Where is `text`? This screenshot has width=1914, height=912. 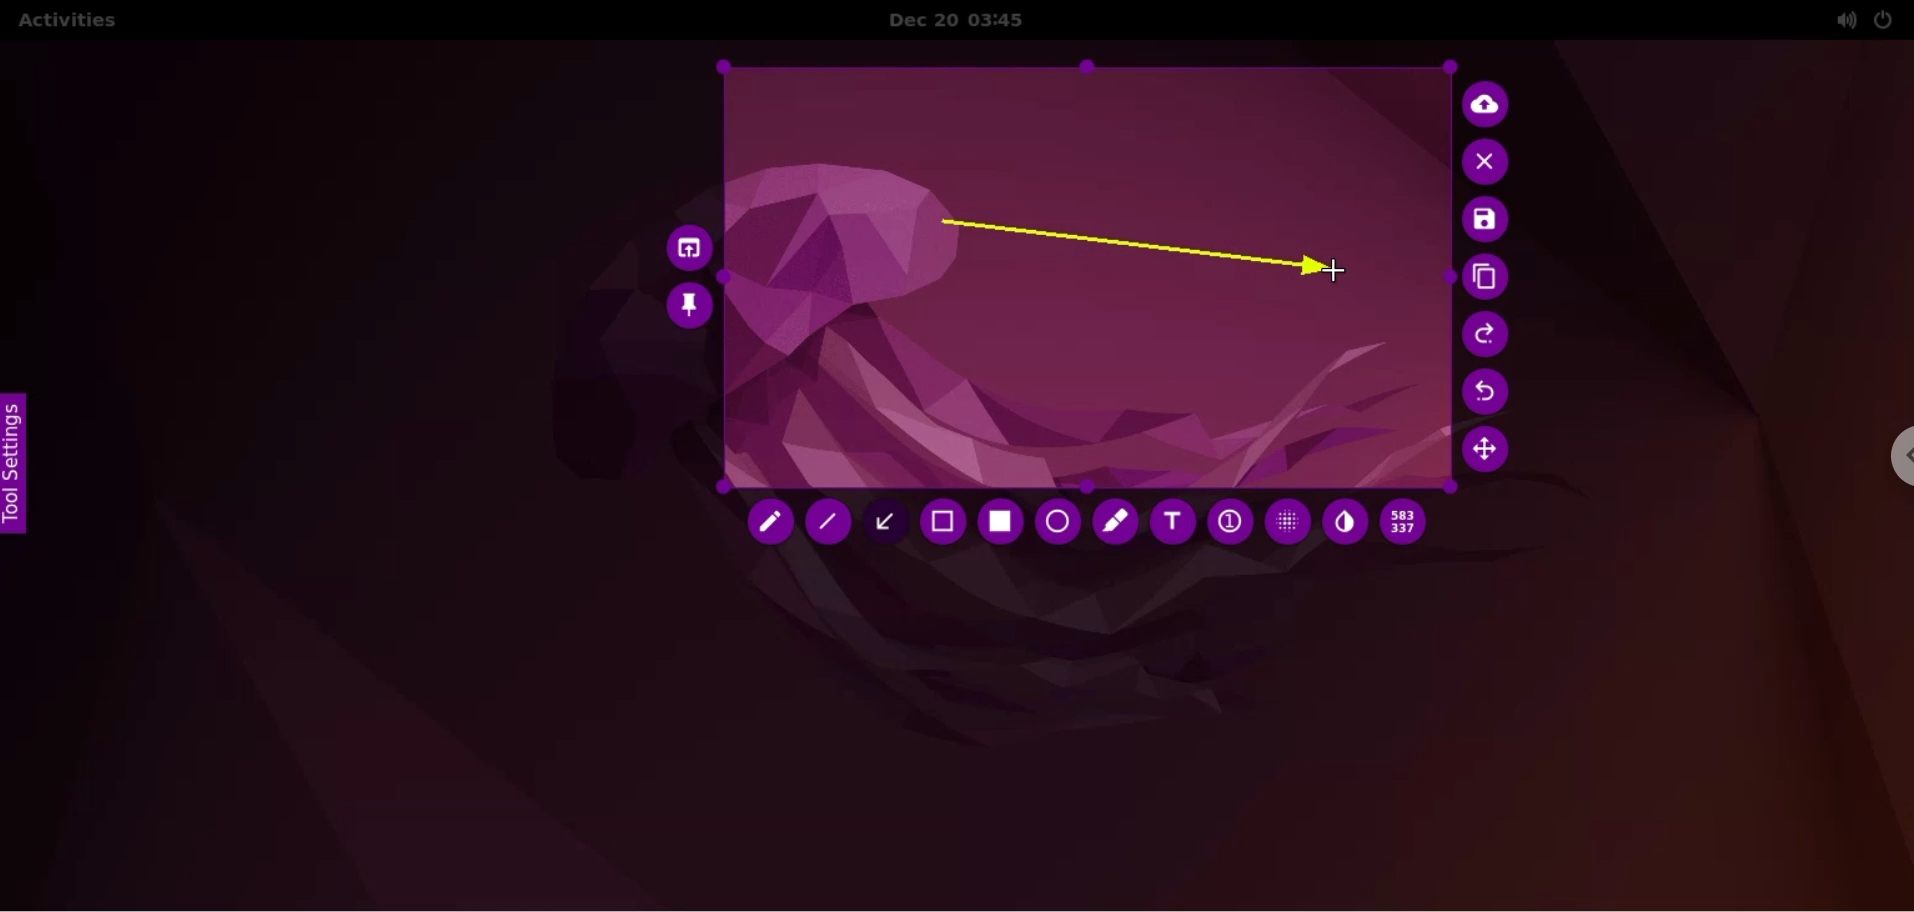 text is located at coordinates (1173, 526).